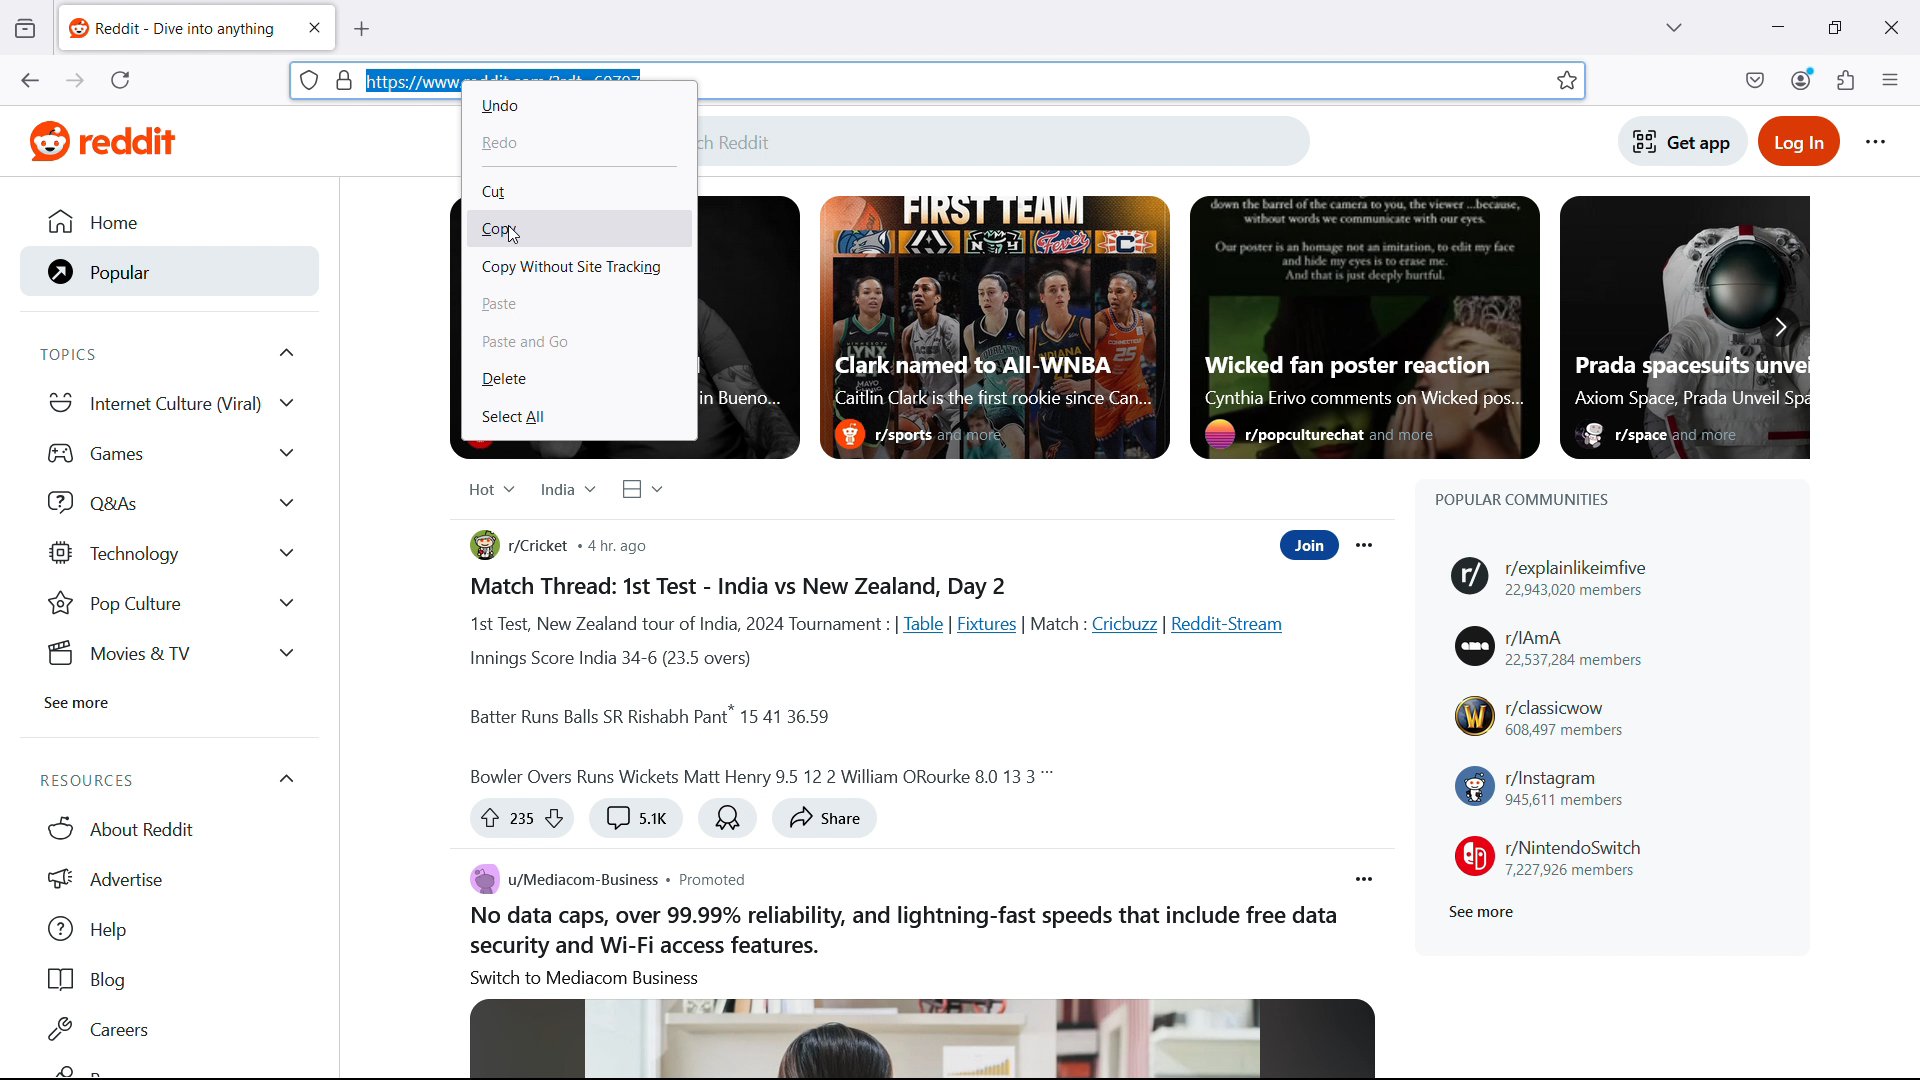  I want to click on Login to reddit, so click(1802, 140).